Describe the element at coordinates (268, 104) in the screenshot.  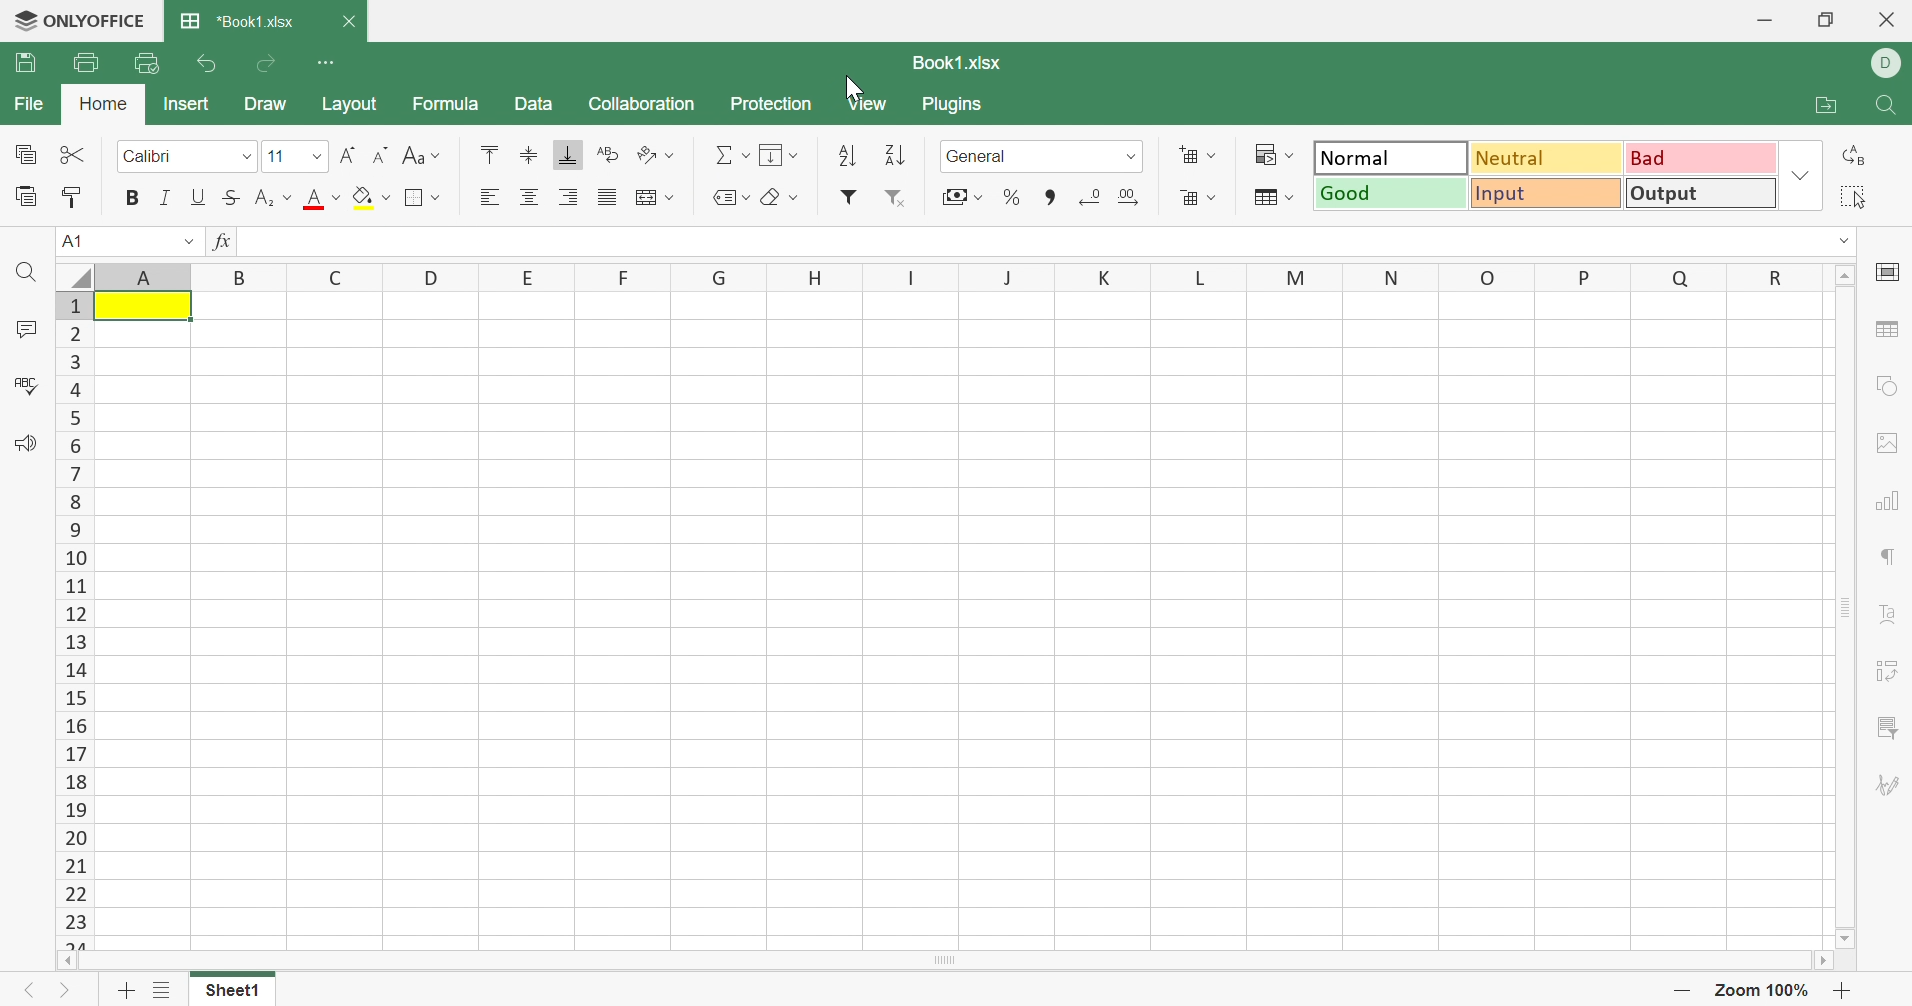
I see `Draw` at that location.